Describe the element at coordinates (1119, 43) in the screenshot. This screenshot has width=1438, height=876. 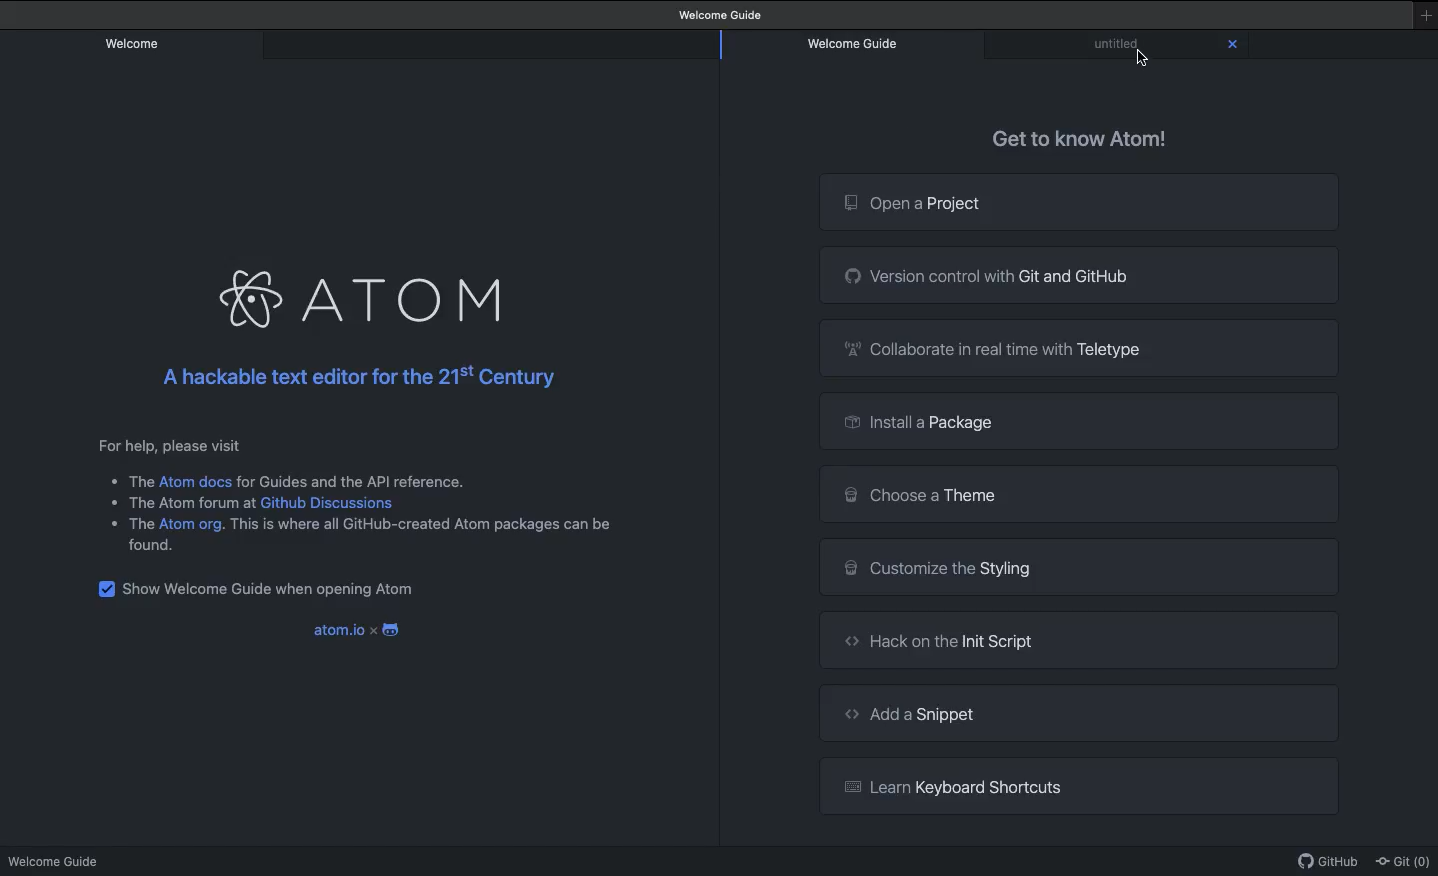
I see `Editor` at that location.